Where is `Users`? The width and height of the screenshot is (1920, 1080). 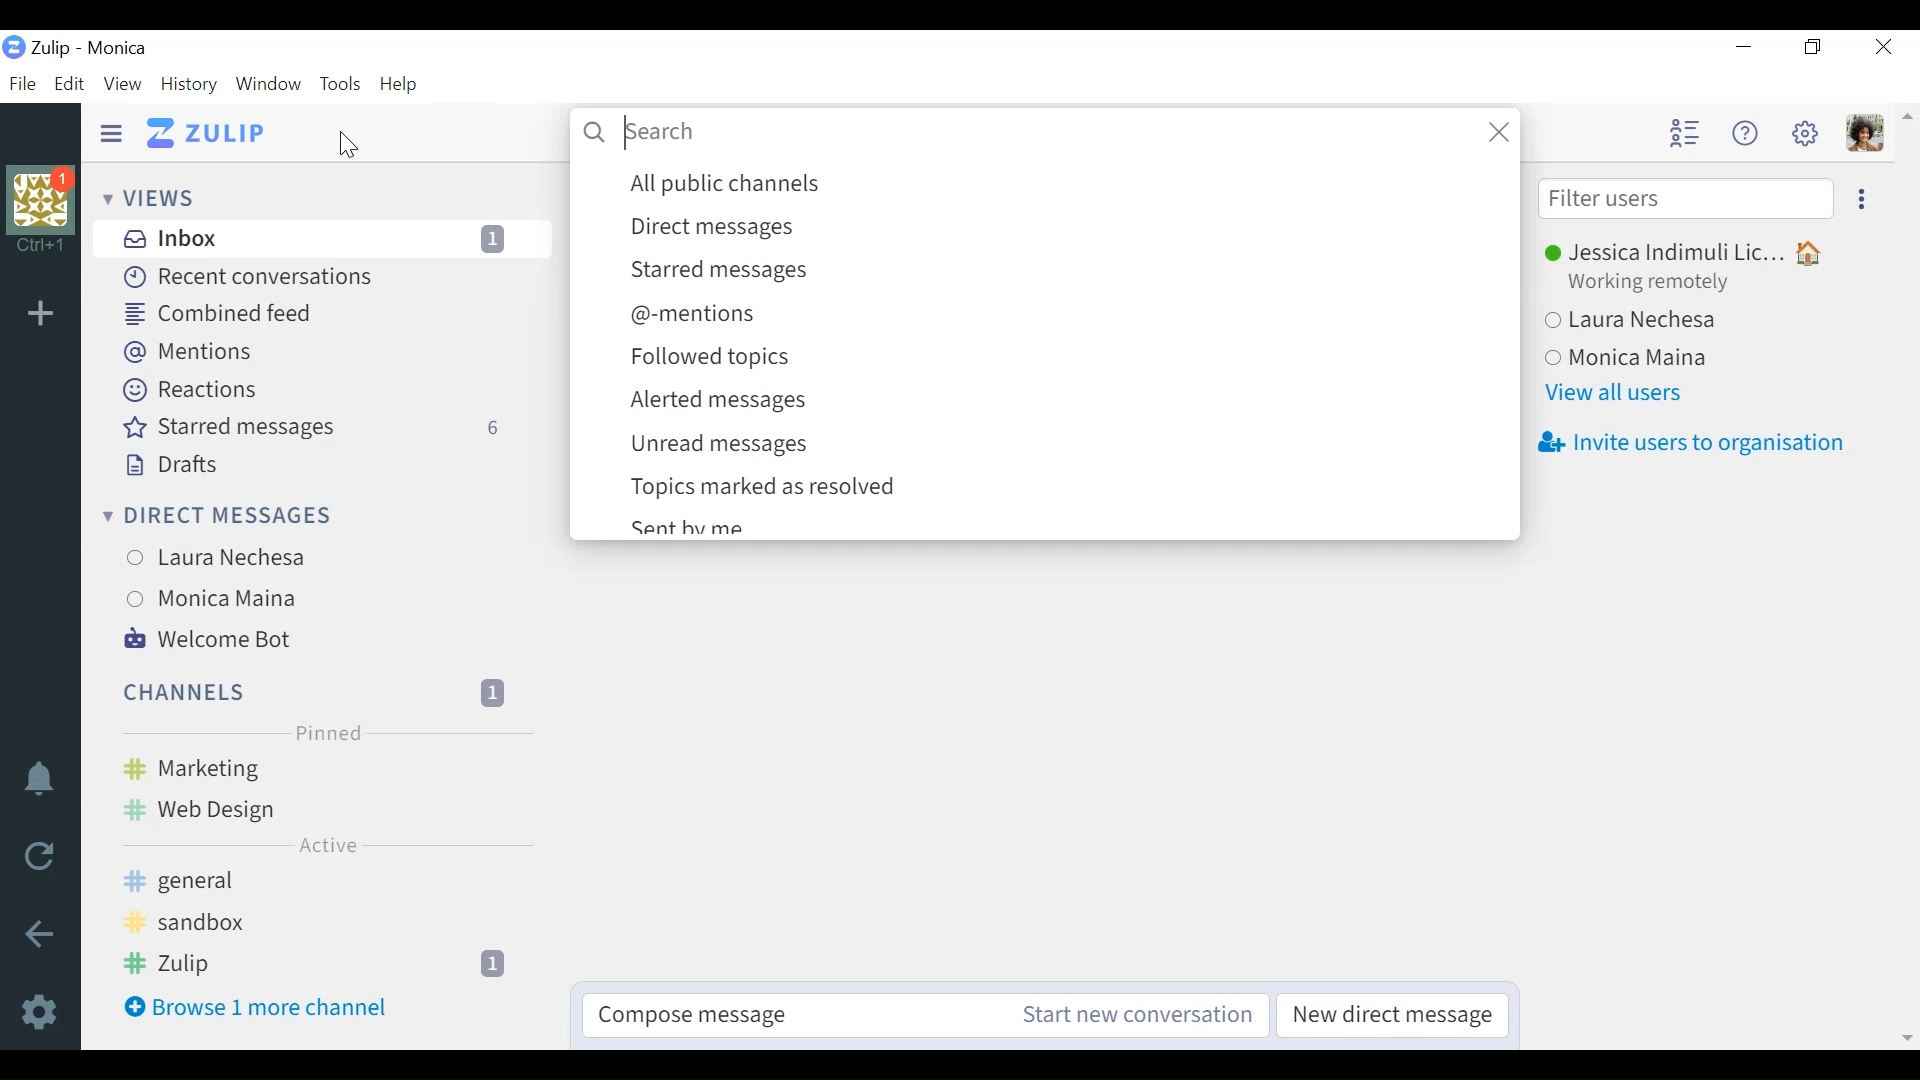 Users is located at coordinates (1651, 355).